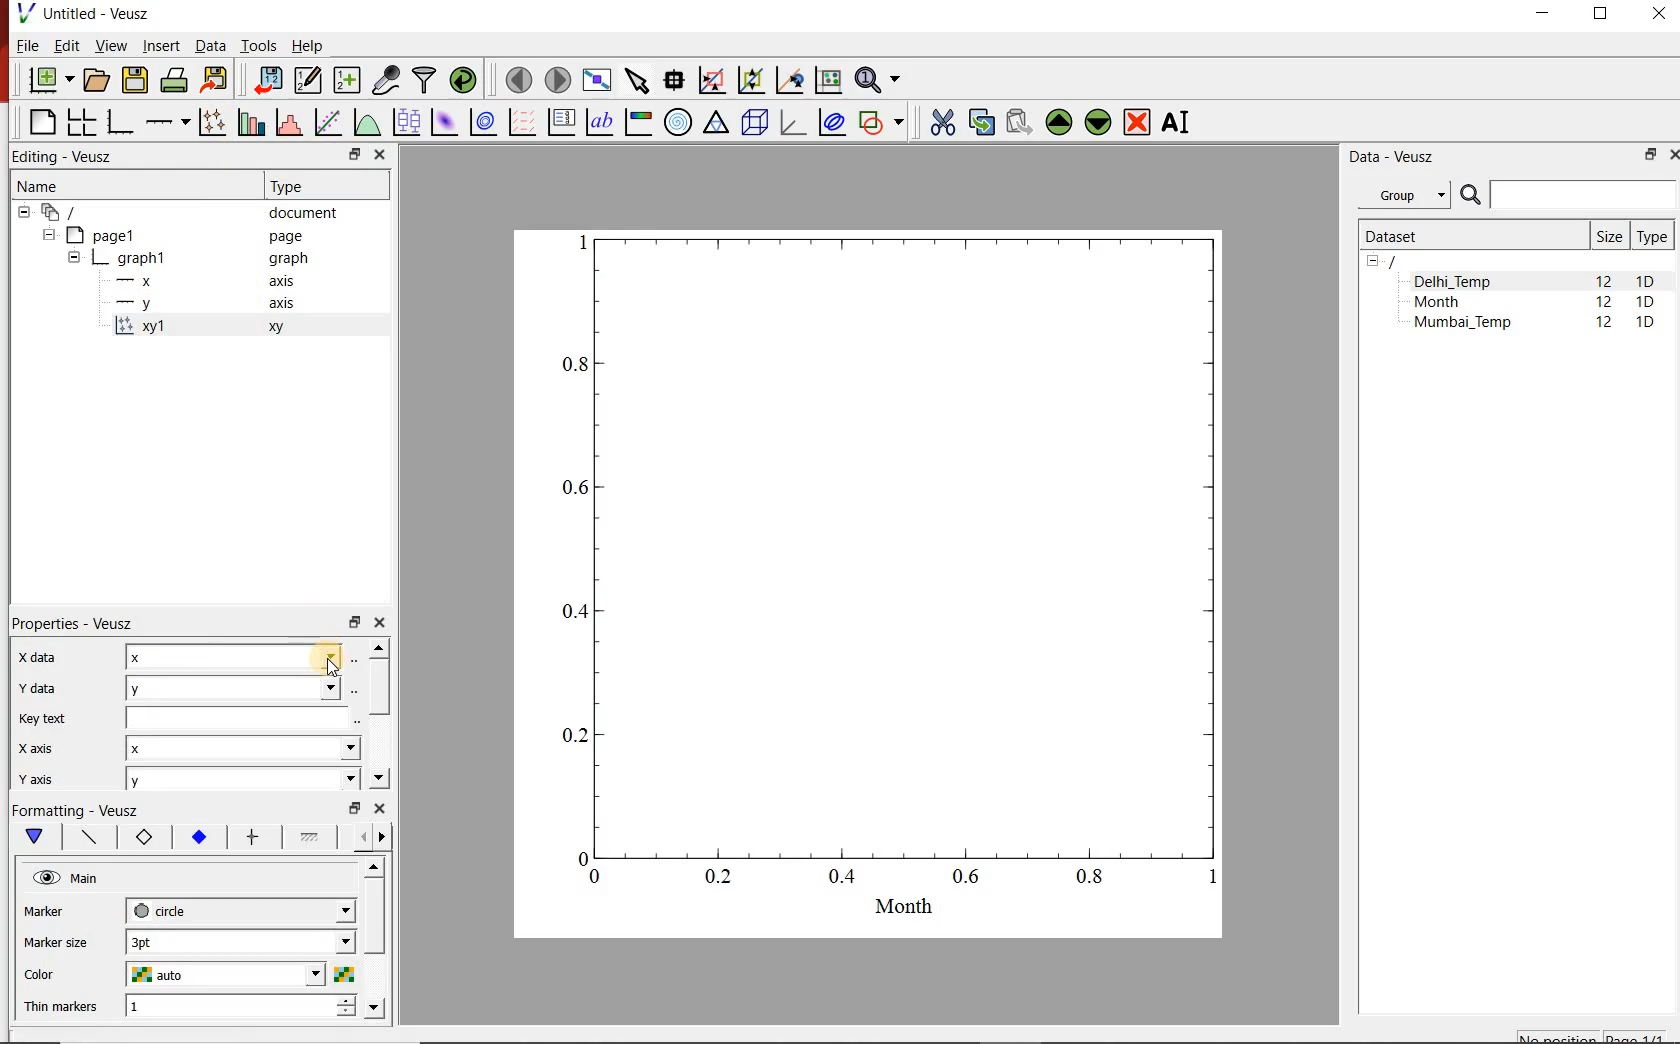 The image size is (1680, 1044). Describe the element at coordinates (790, 122) in the screenshot. I see `3d graph` at that location.